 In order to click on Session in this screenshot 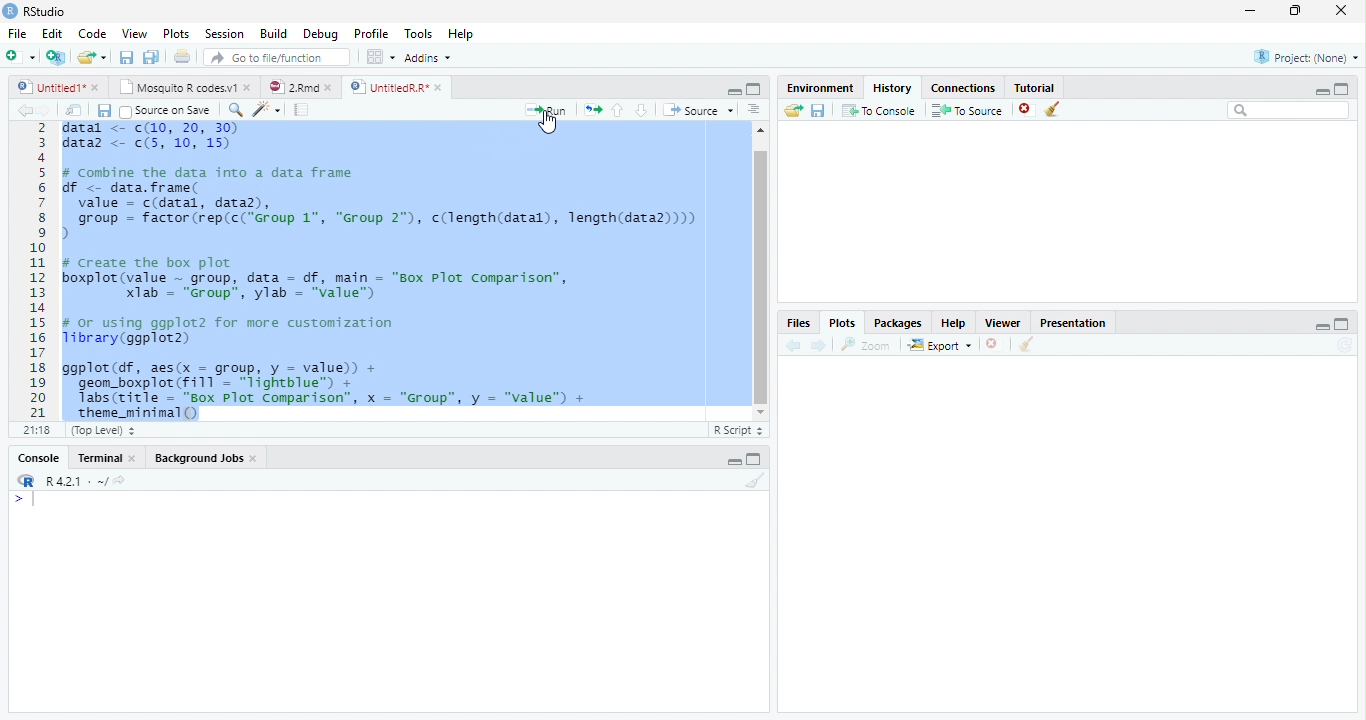, I will do `click(222, 33)`.